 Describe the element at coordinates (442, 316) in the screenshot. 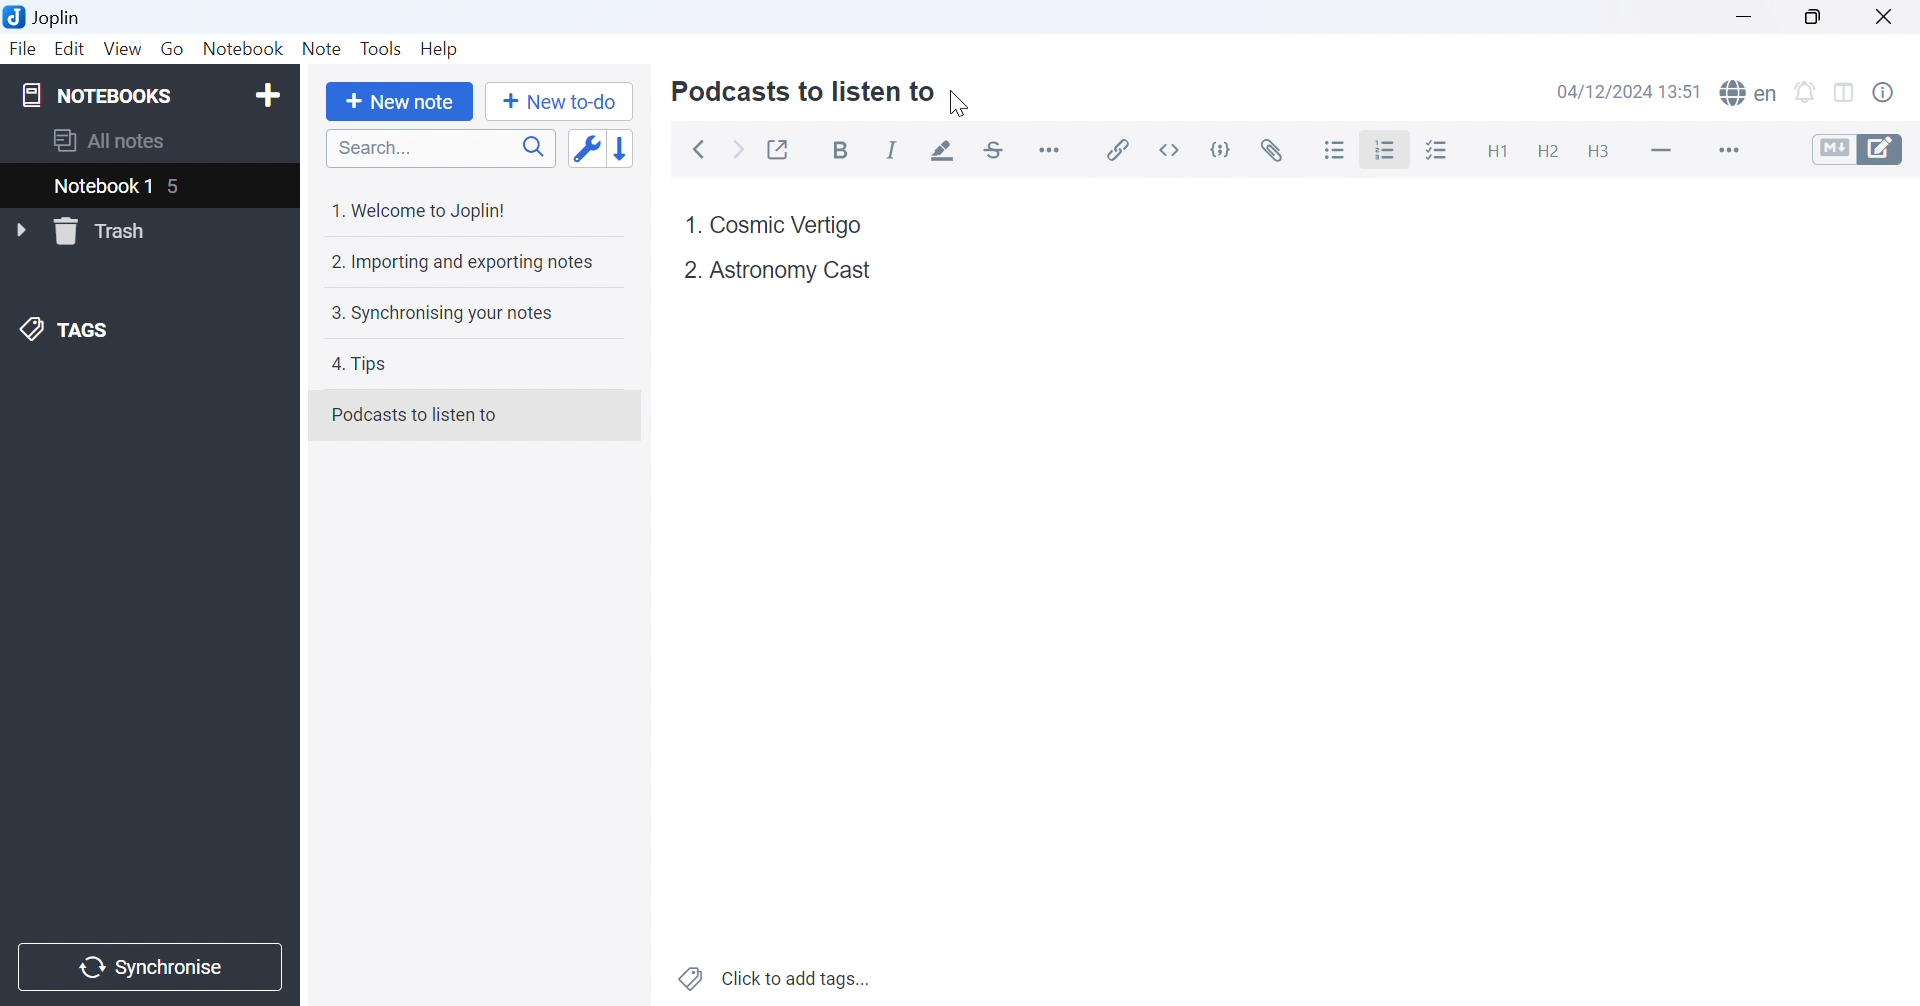

I see `3. Synchronising your notes` at that location.